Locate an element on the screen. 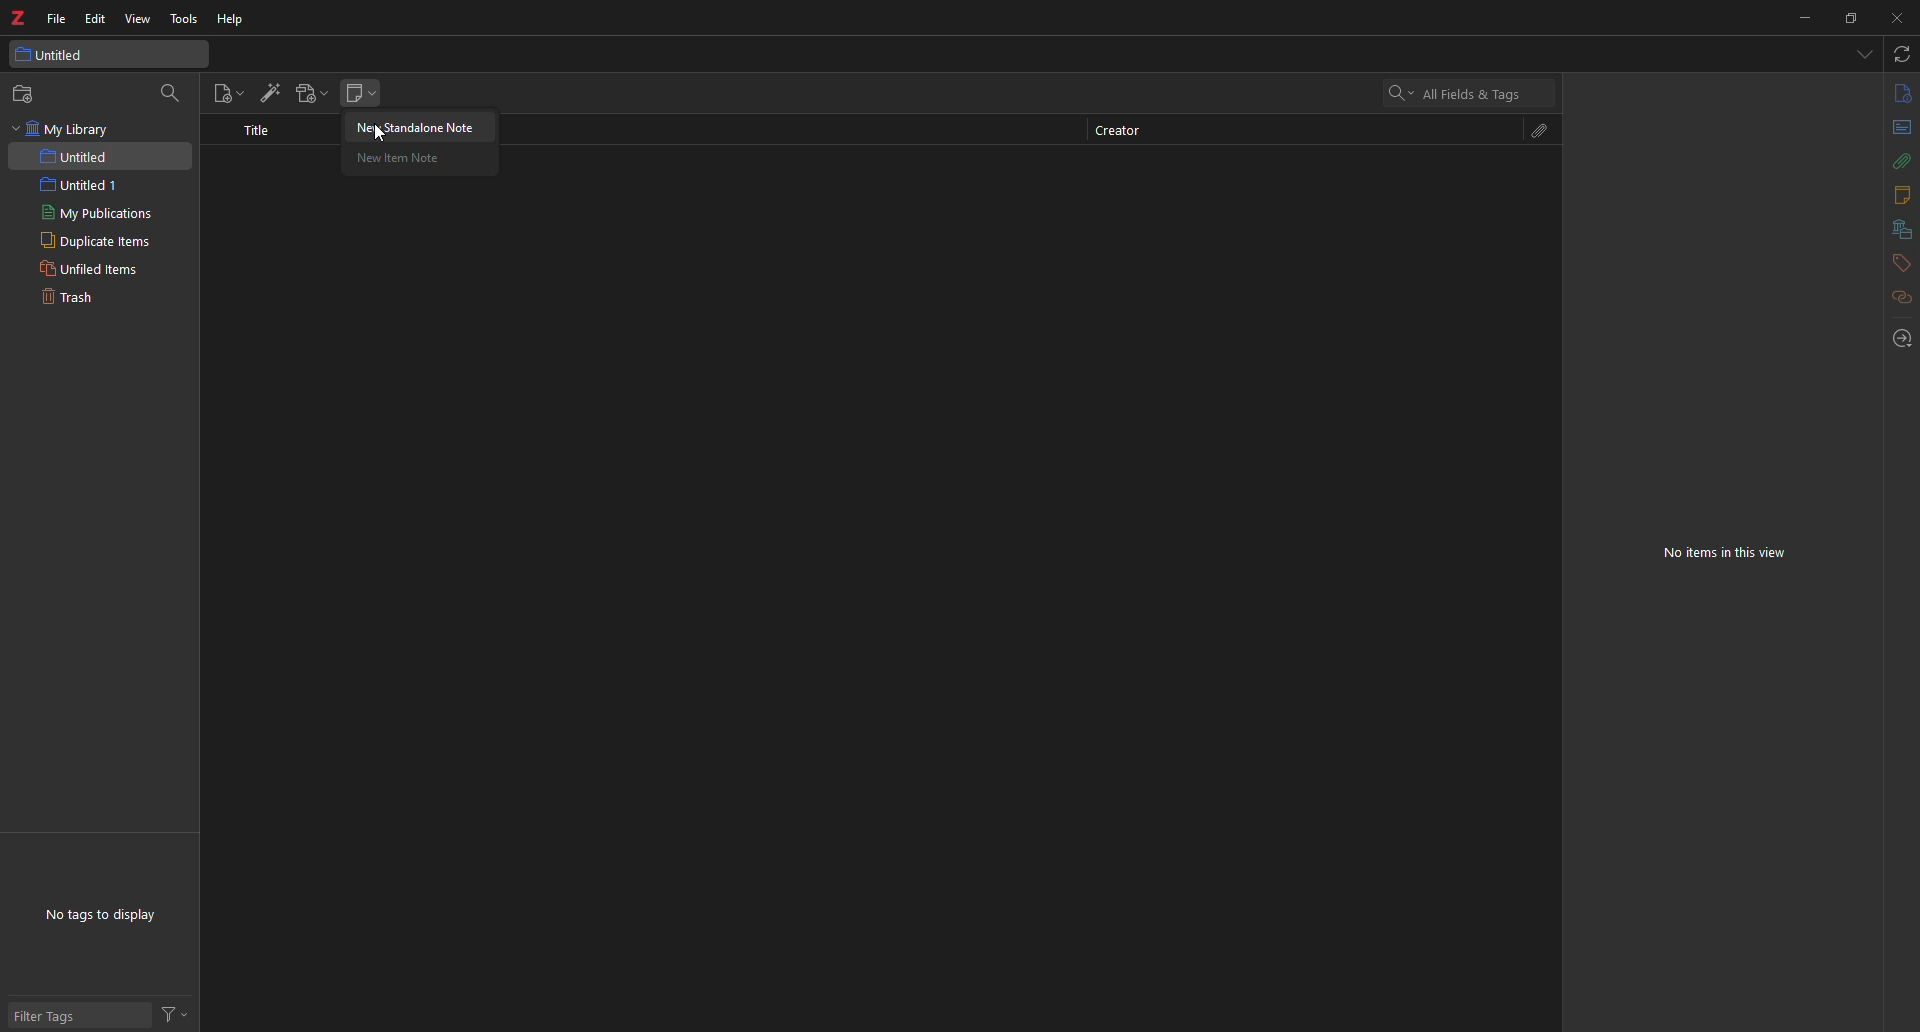  new standalone note is located at coordinates (420, 128).